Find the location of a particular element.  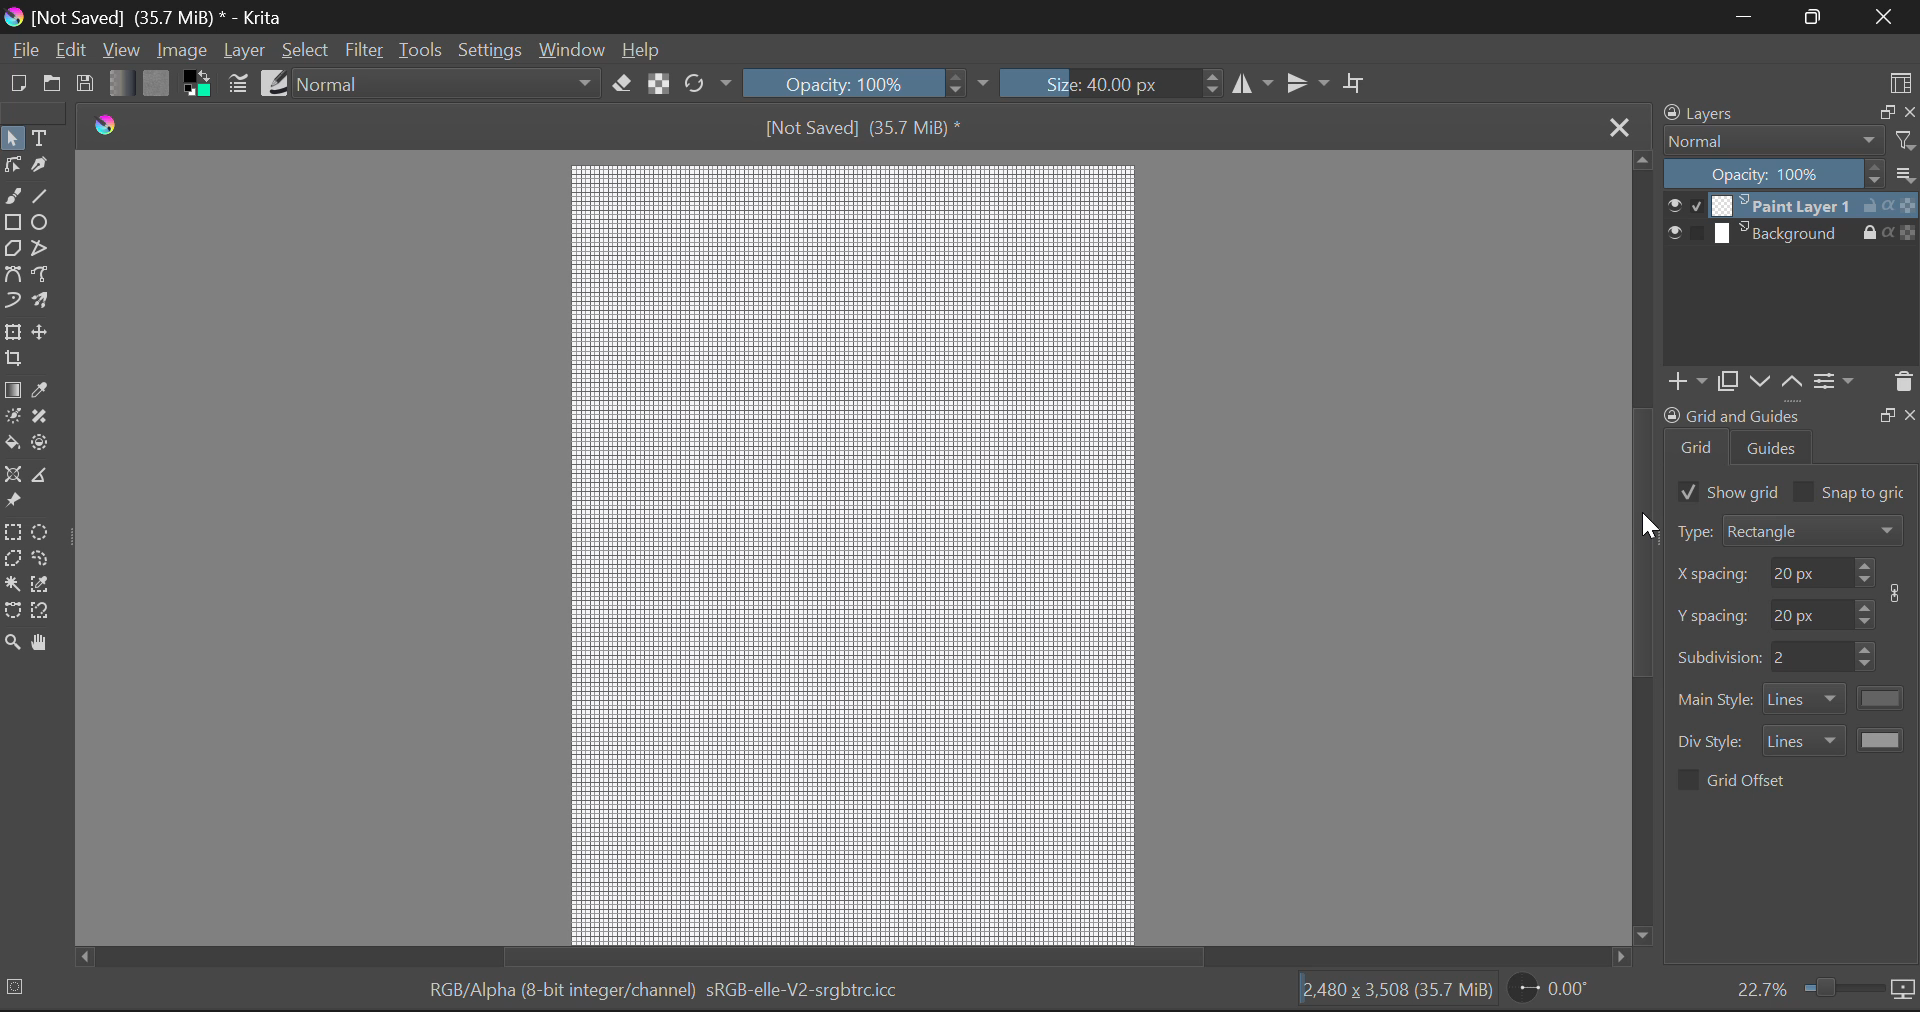

down is located at coordinates (1757, 381).